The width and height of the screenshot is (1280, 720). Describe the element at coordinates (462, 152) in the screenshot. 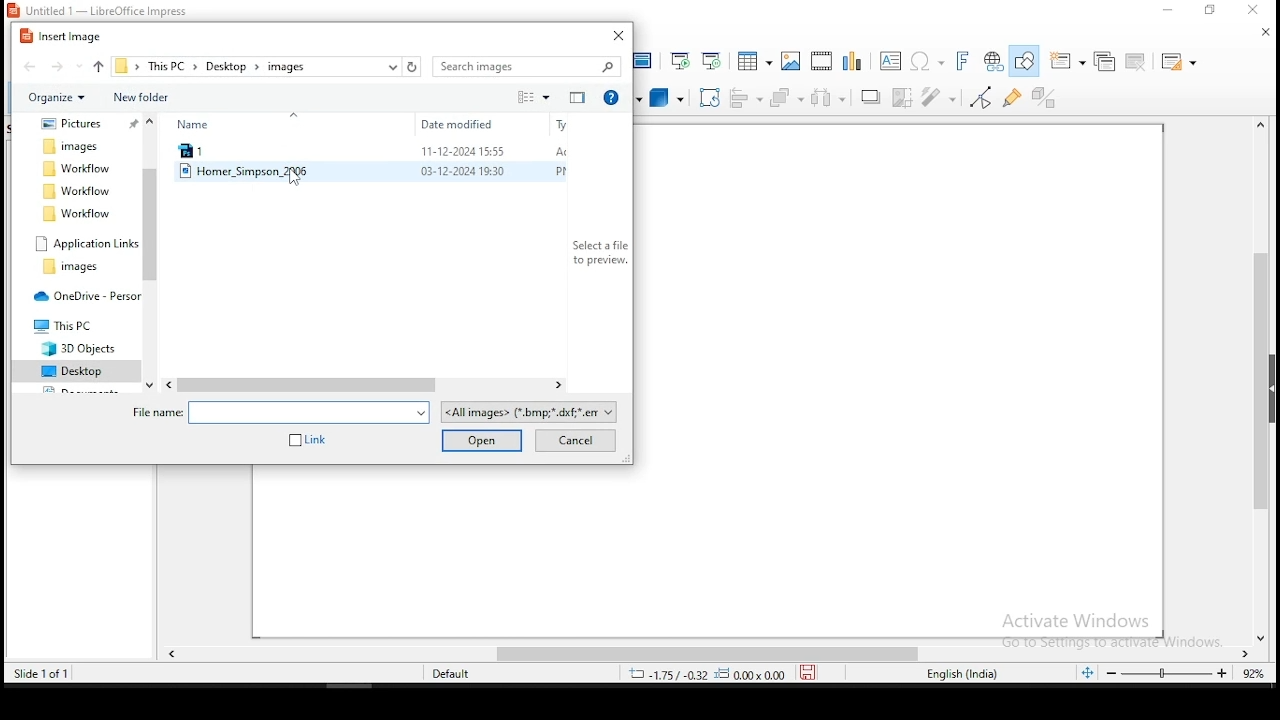

I see `11-12-2024 15:55` at that location.